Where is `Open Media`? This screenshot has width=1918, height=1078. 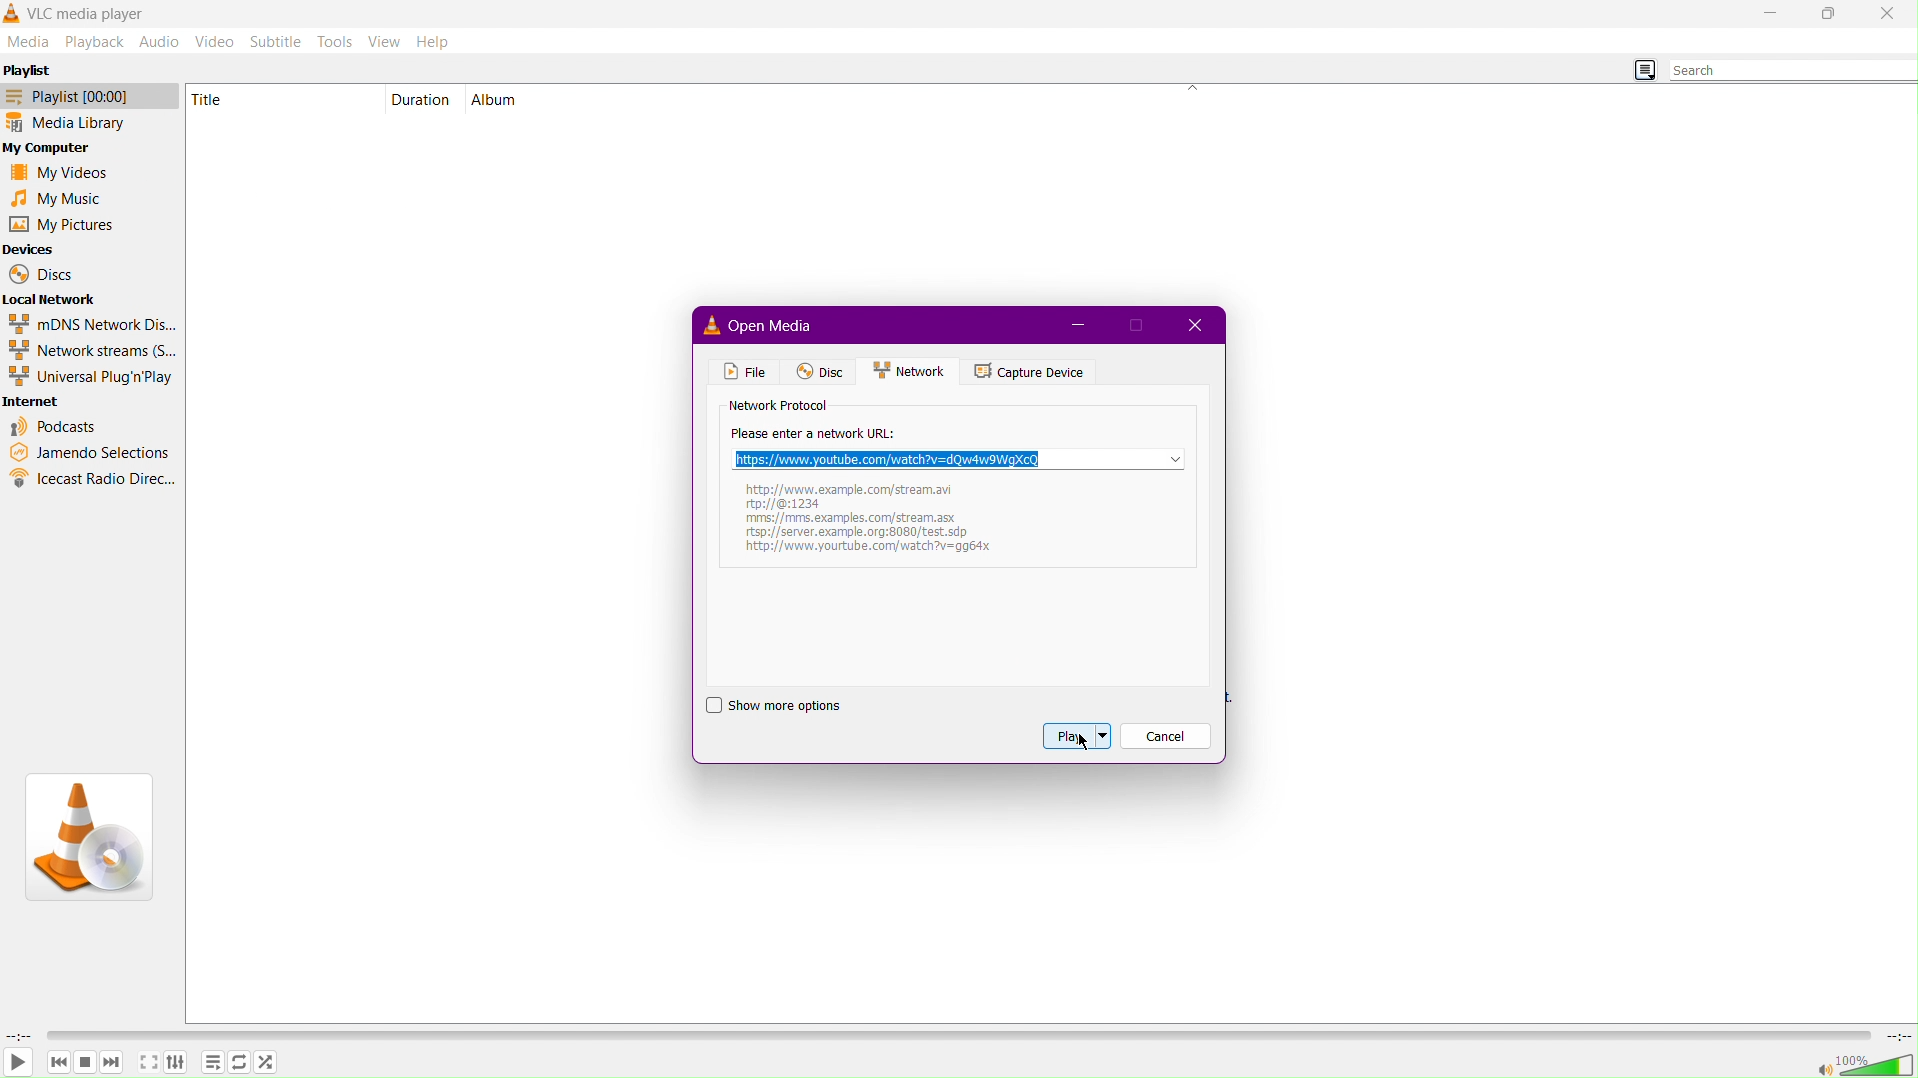
Open Media is located at coordinates (782, 328).